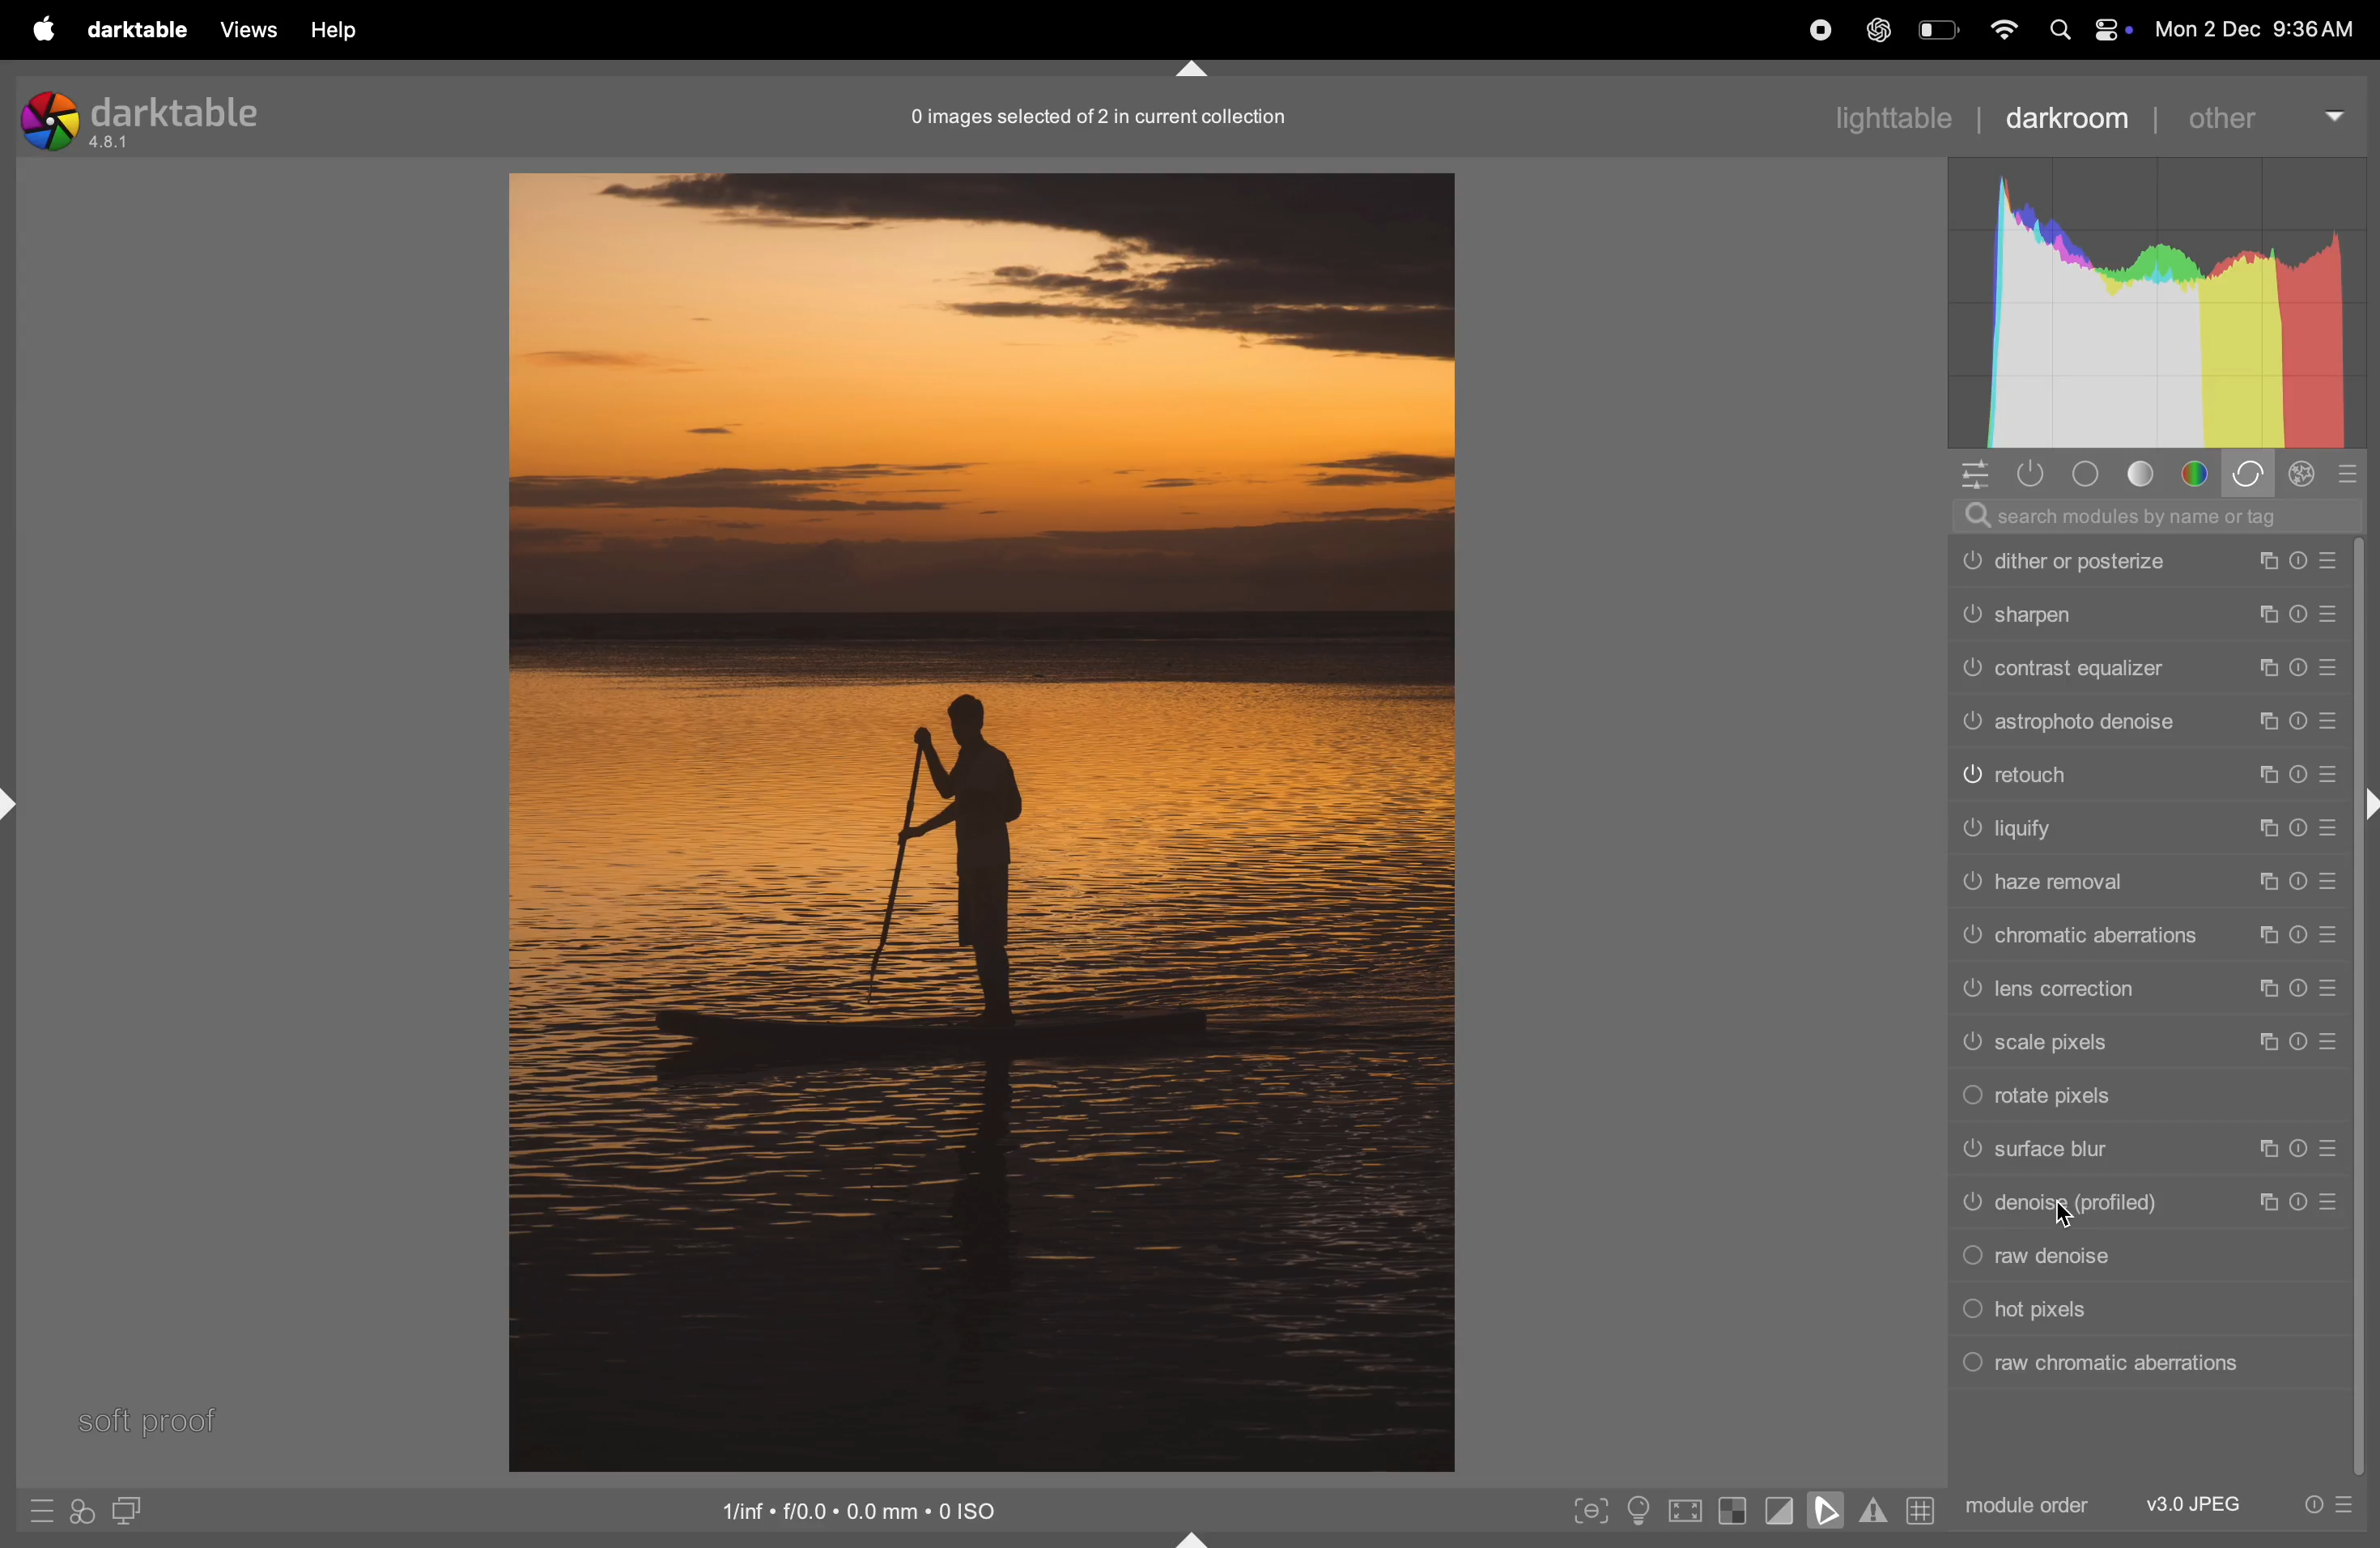 The image size is (2380, 1548). Describe the element at coordinates (2147, 883) in the screenshot. I see `hazel removal` at that location.